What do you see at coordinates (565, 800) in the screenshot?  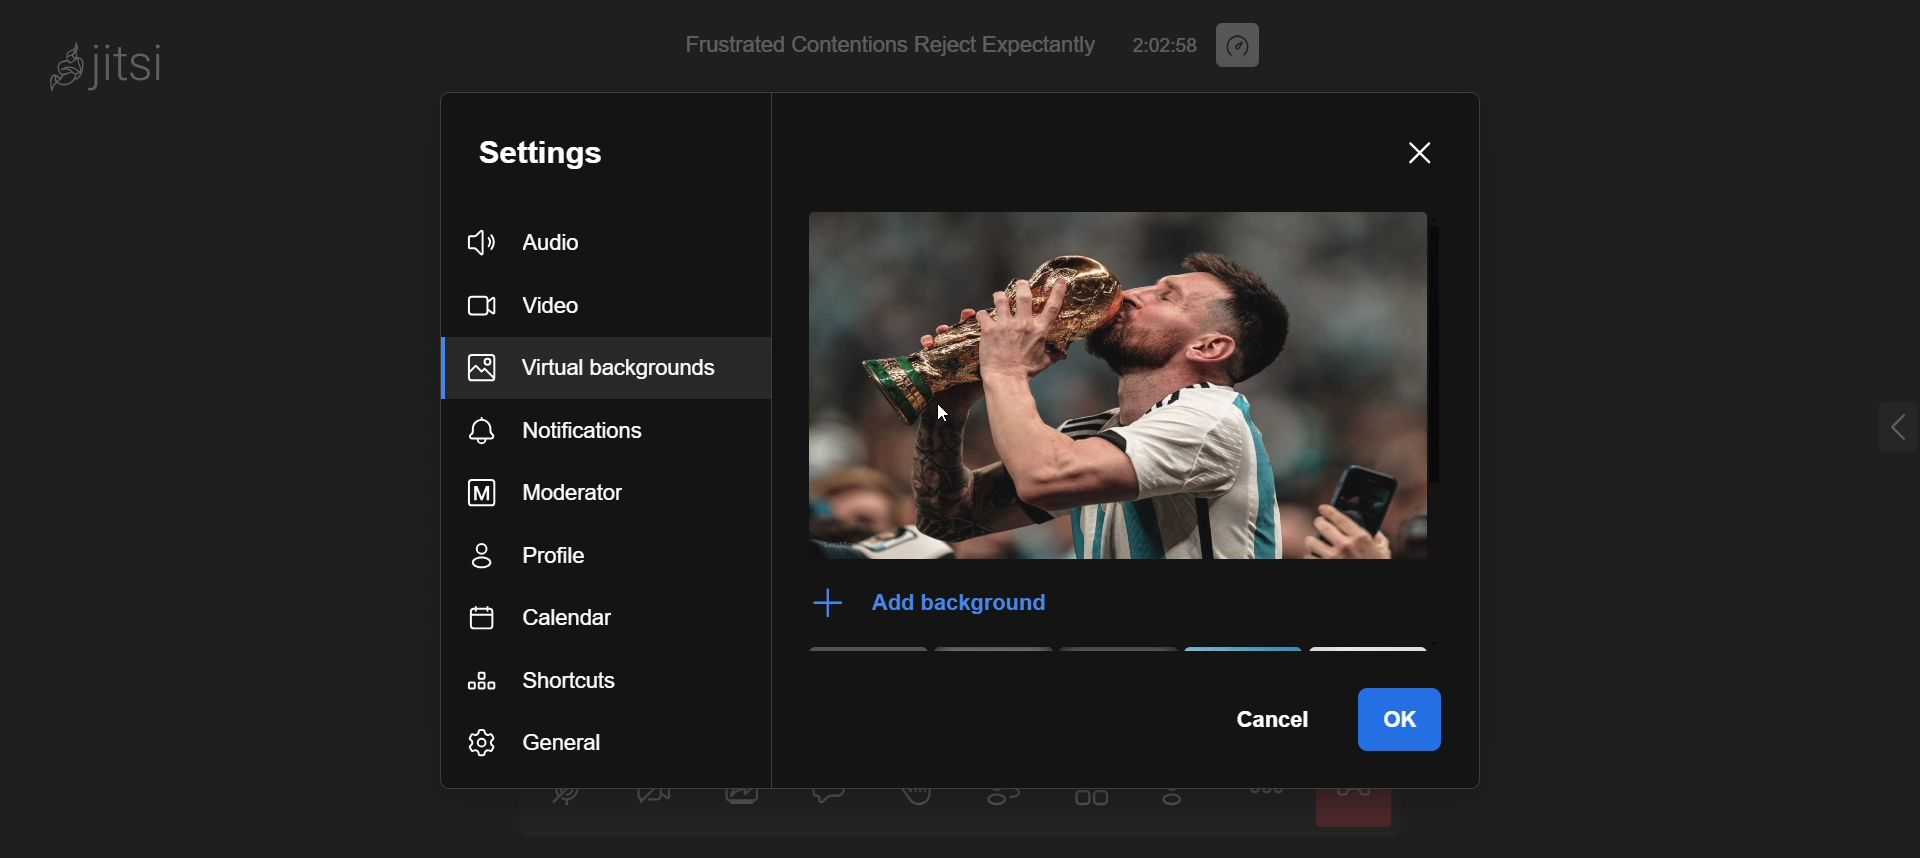 I see `unmute mic` at bounding box center [565, 800].